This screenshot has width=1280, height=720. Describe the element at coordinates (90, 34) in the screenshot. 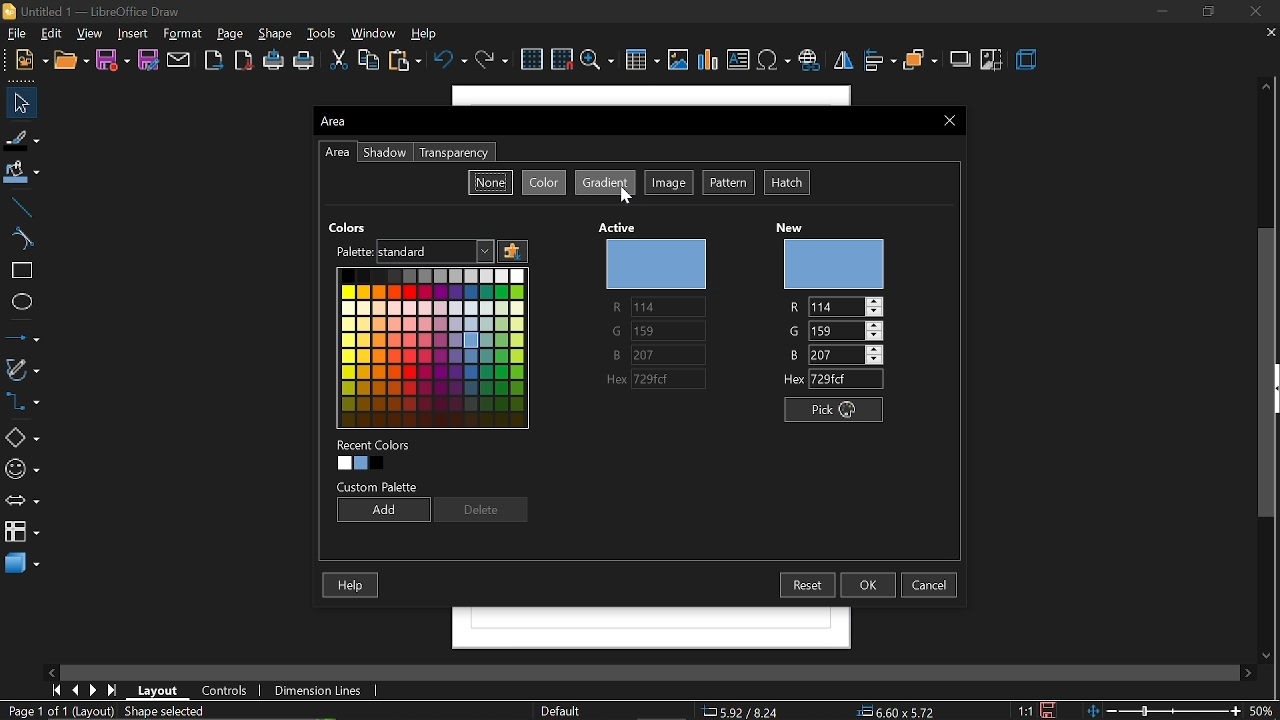

I see `view` at that location.